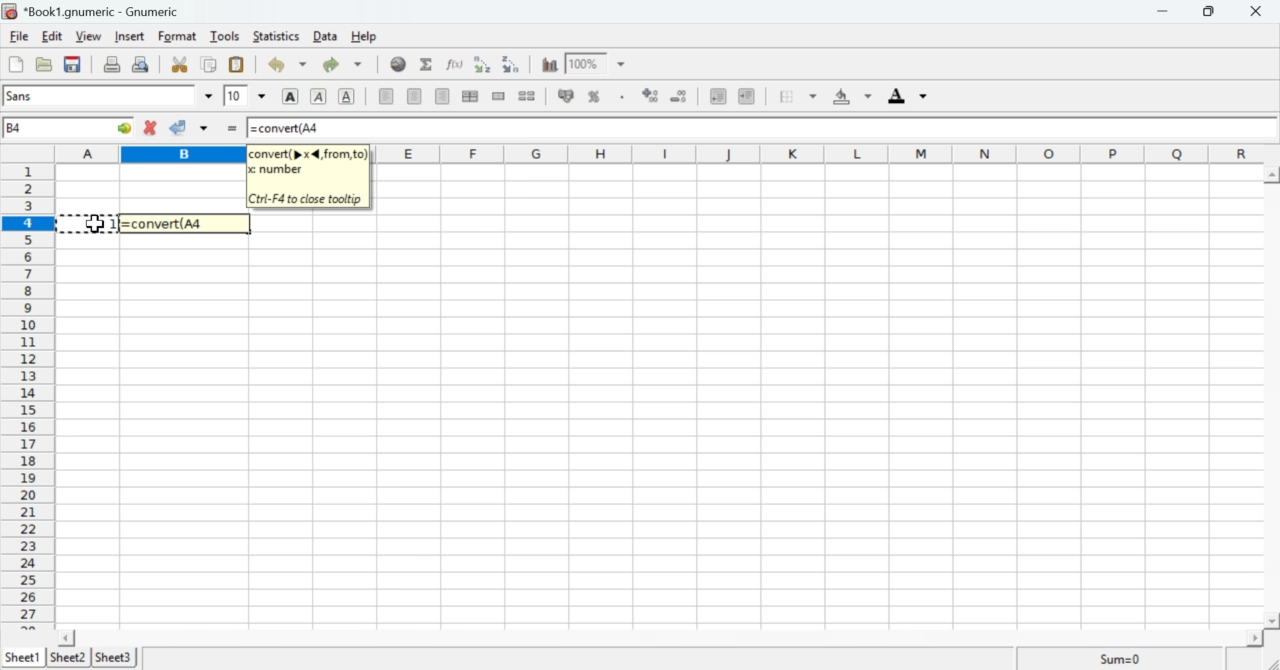 Image resolution: width=1280 pixels, height=670 pixels. I want to click on Increase indent, align to the left., so click(747, 97).